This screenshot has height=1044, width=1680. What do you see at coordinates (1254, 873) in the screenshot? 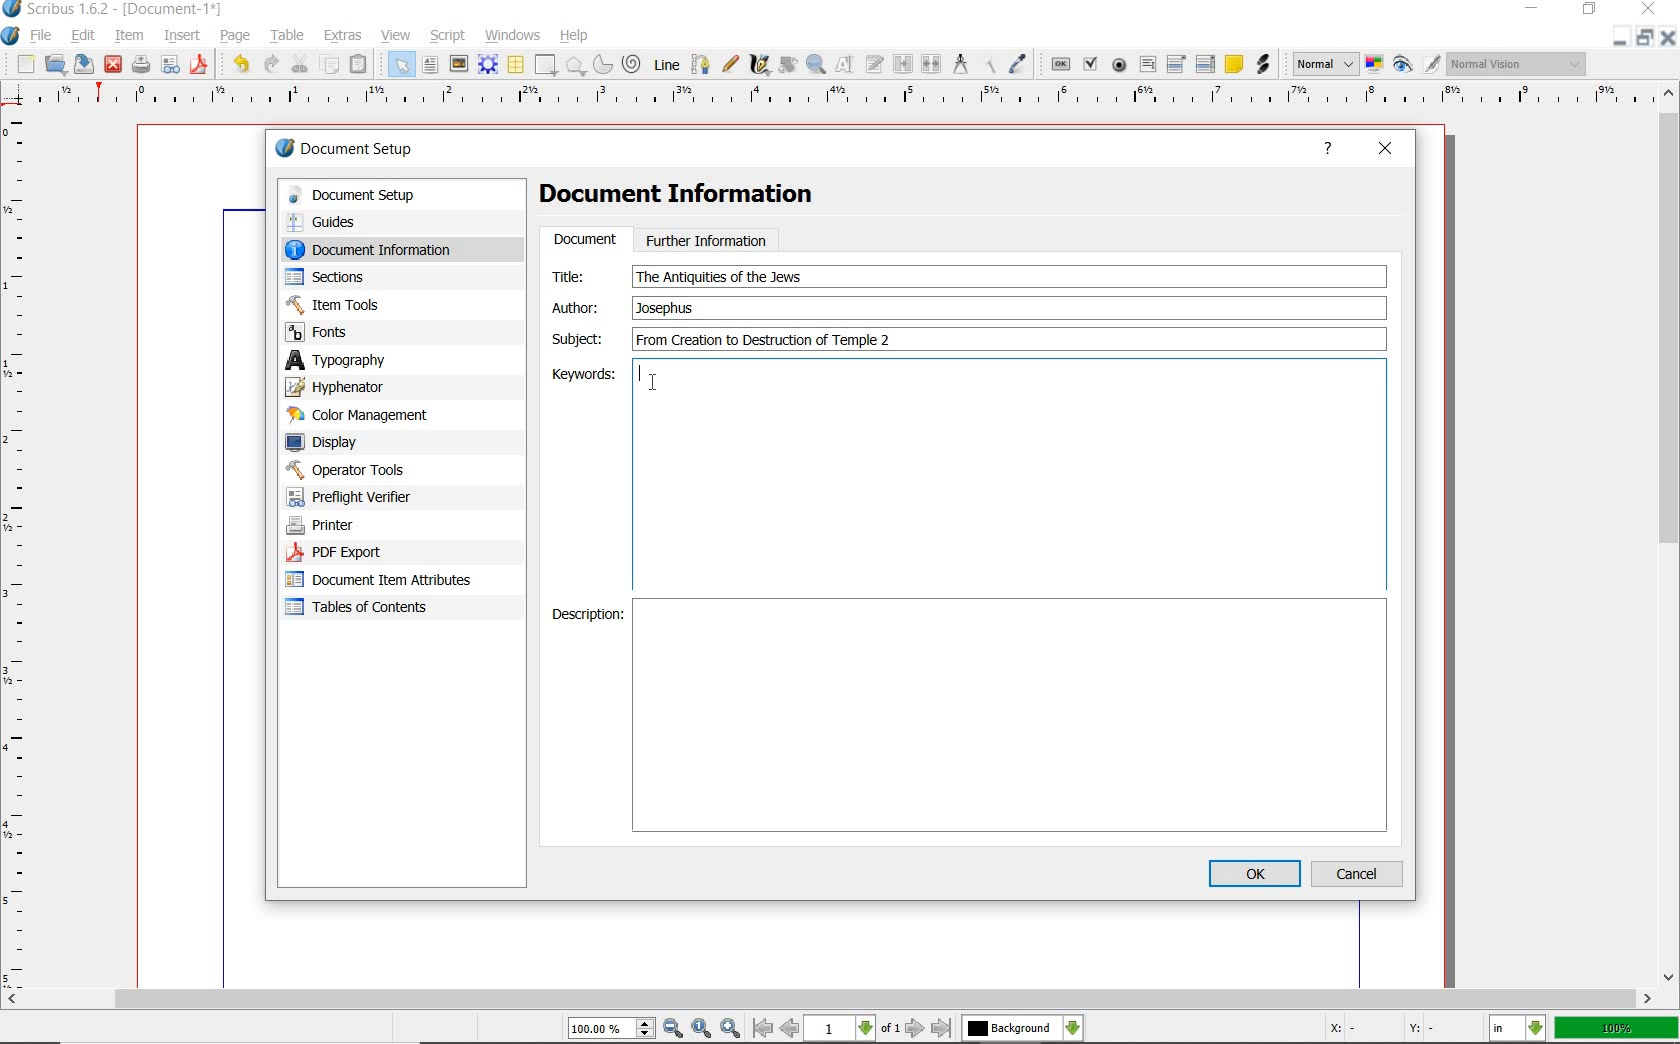
I see `ok` at bounding box center [1254, 873].